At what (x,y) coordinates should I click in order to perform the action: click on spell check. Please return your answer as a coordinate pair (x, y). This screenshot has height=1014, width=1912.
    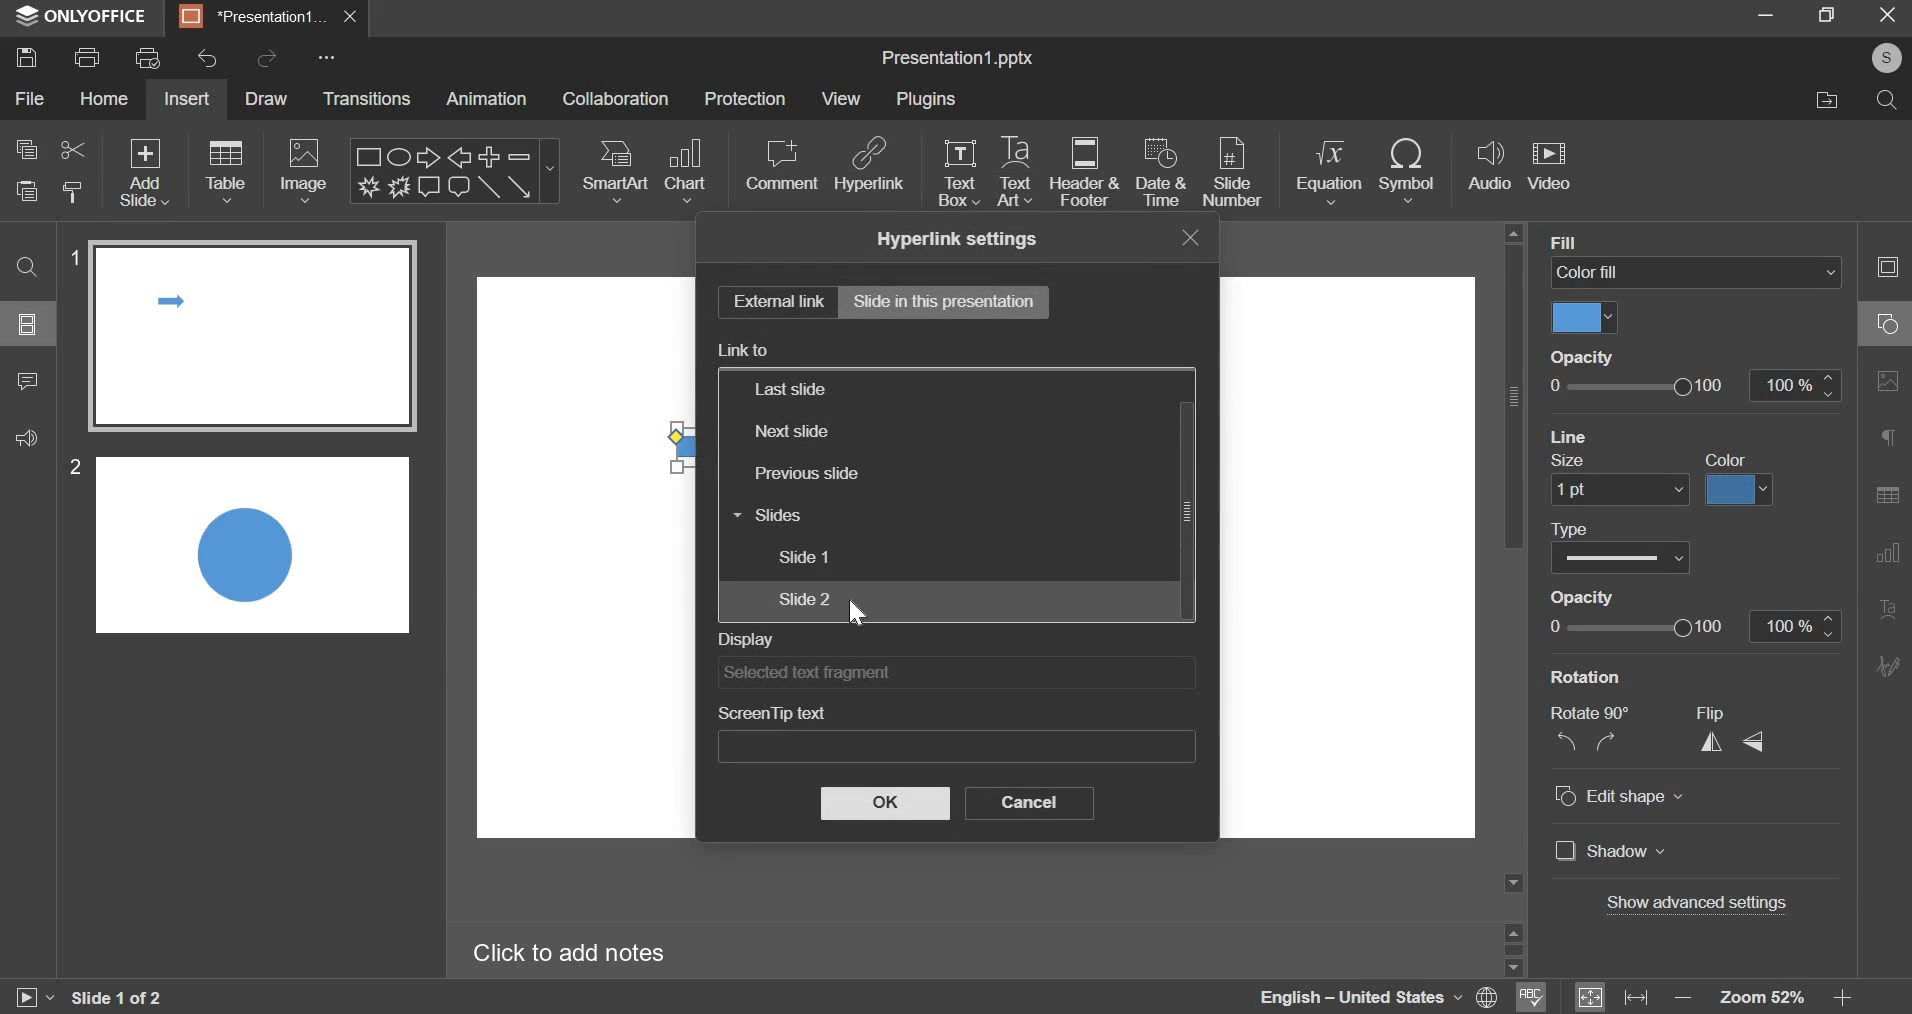
    Looking at the image, I should click on (1531, 998).